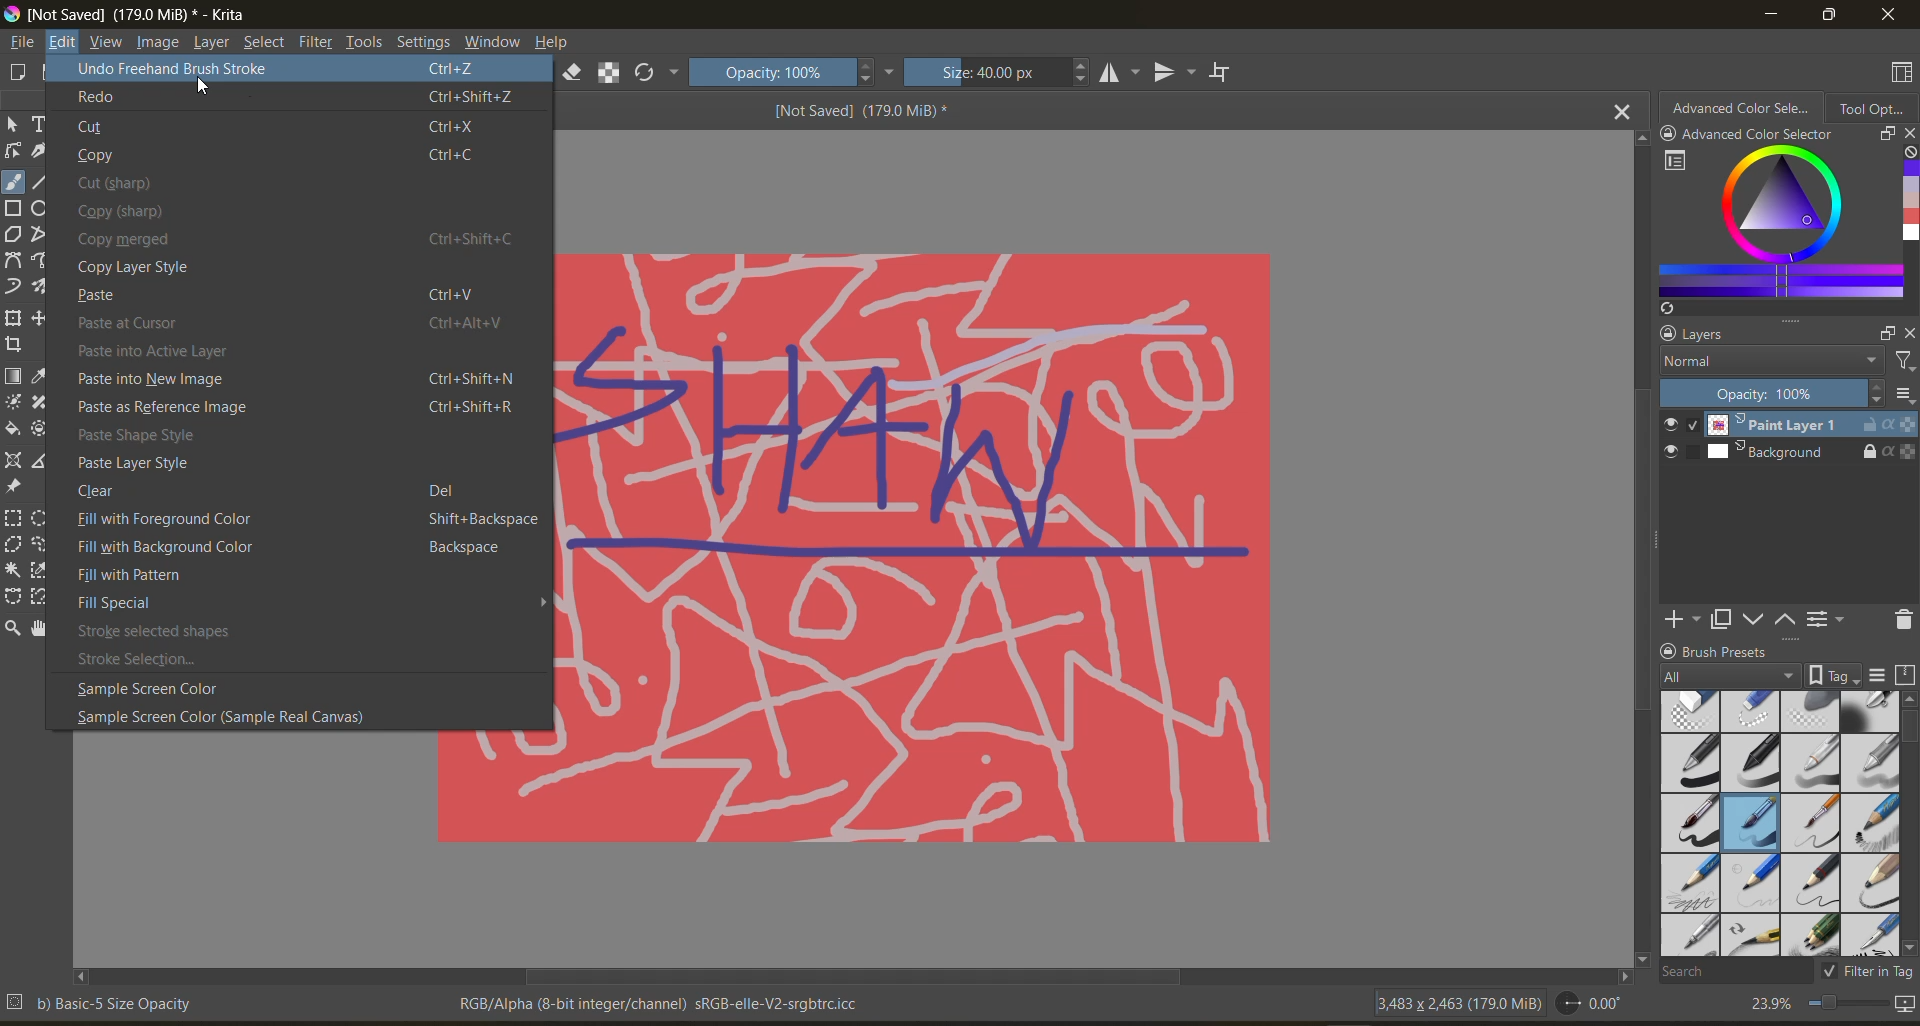  I want to click on Print Layer 1, so click(1810, 424).